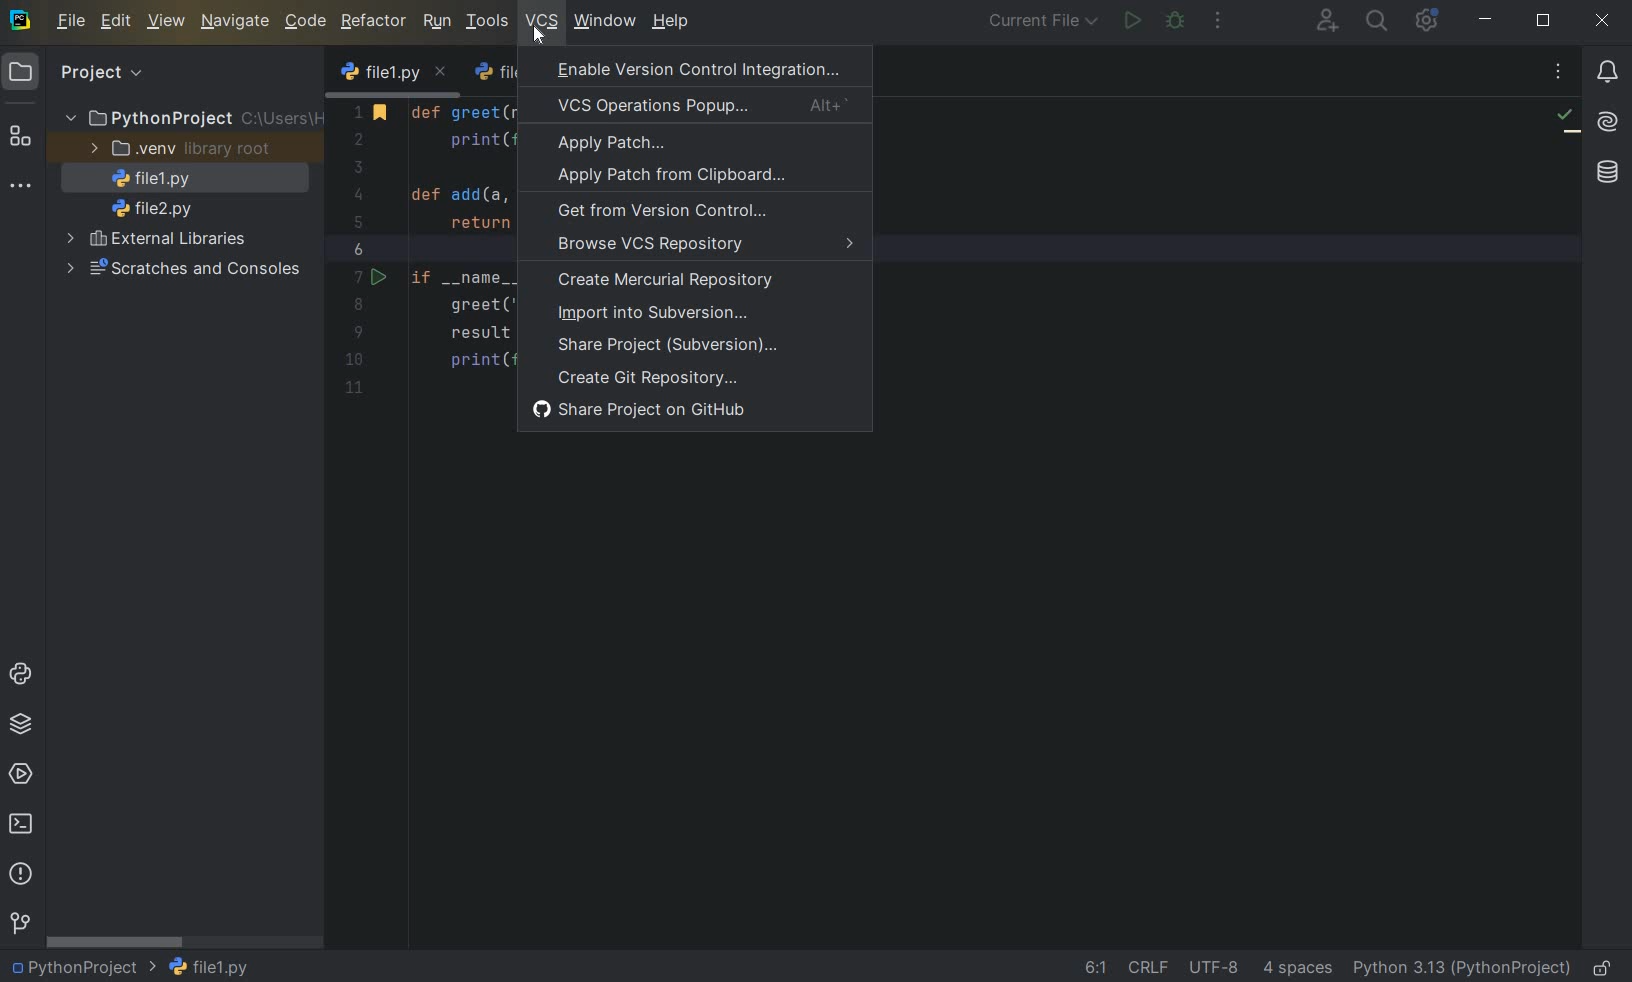 This screenshot has width=1632, height=982. What do you see at coordinates (1461, 968) in the screenshot?
I see `current interpreter` at bounding box center [1461, 968].